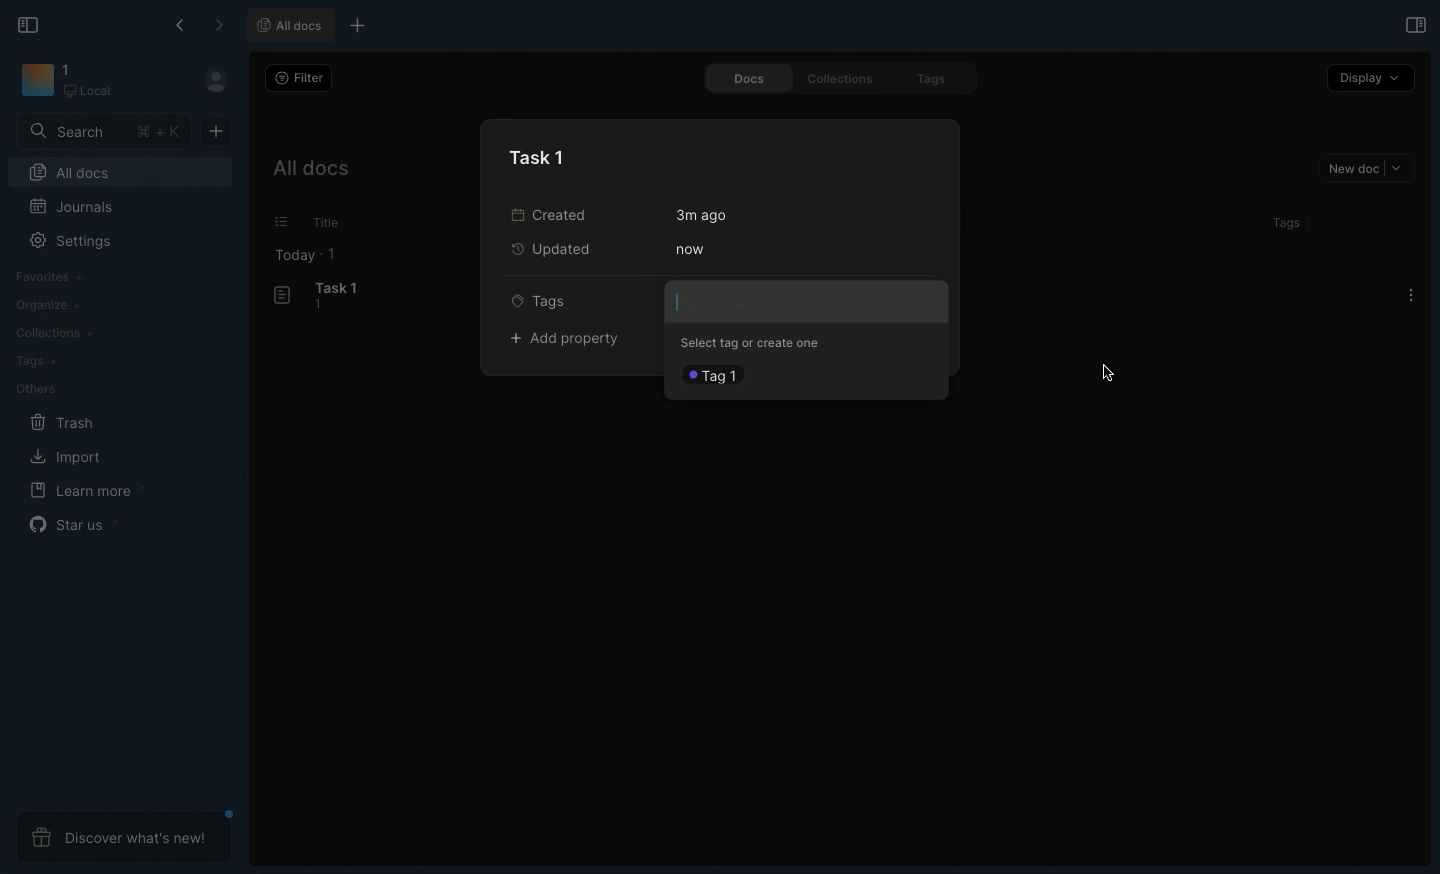  What do you see at coordinates (715, 371) in the screenshot?
I see `Tag 1` at bounding box center [715, 371].